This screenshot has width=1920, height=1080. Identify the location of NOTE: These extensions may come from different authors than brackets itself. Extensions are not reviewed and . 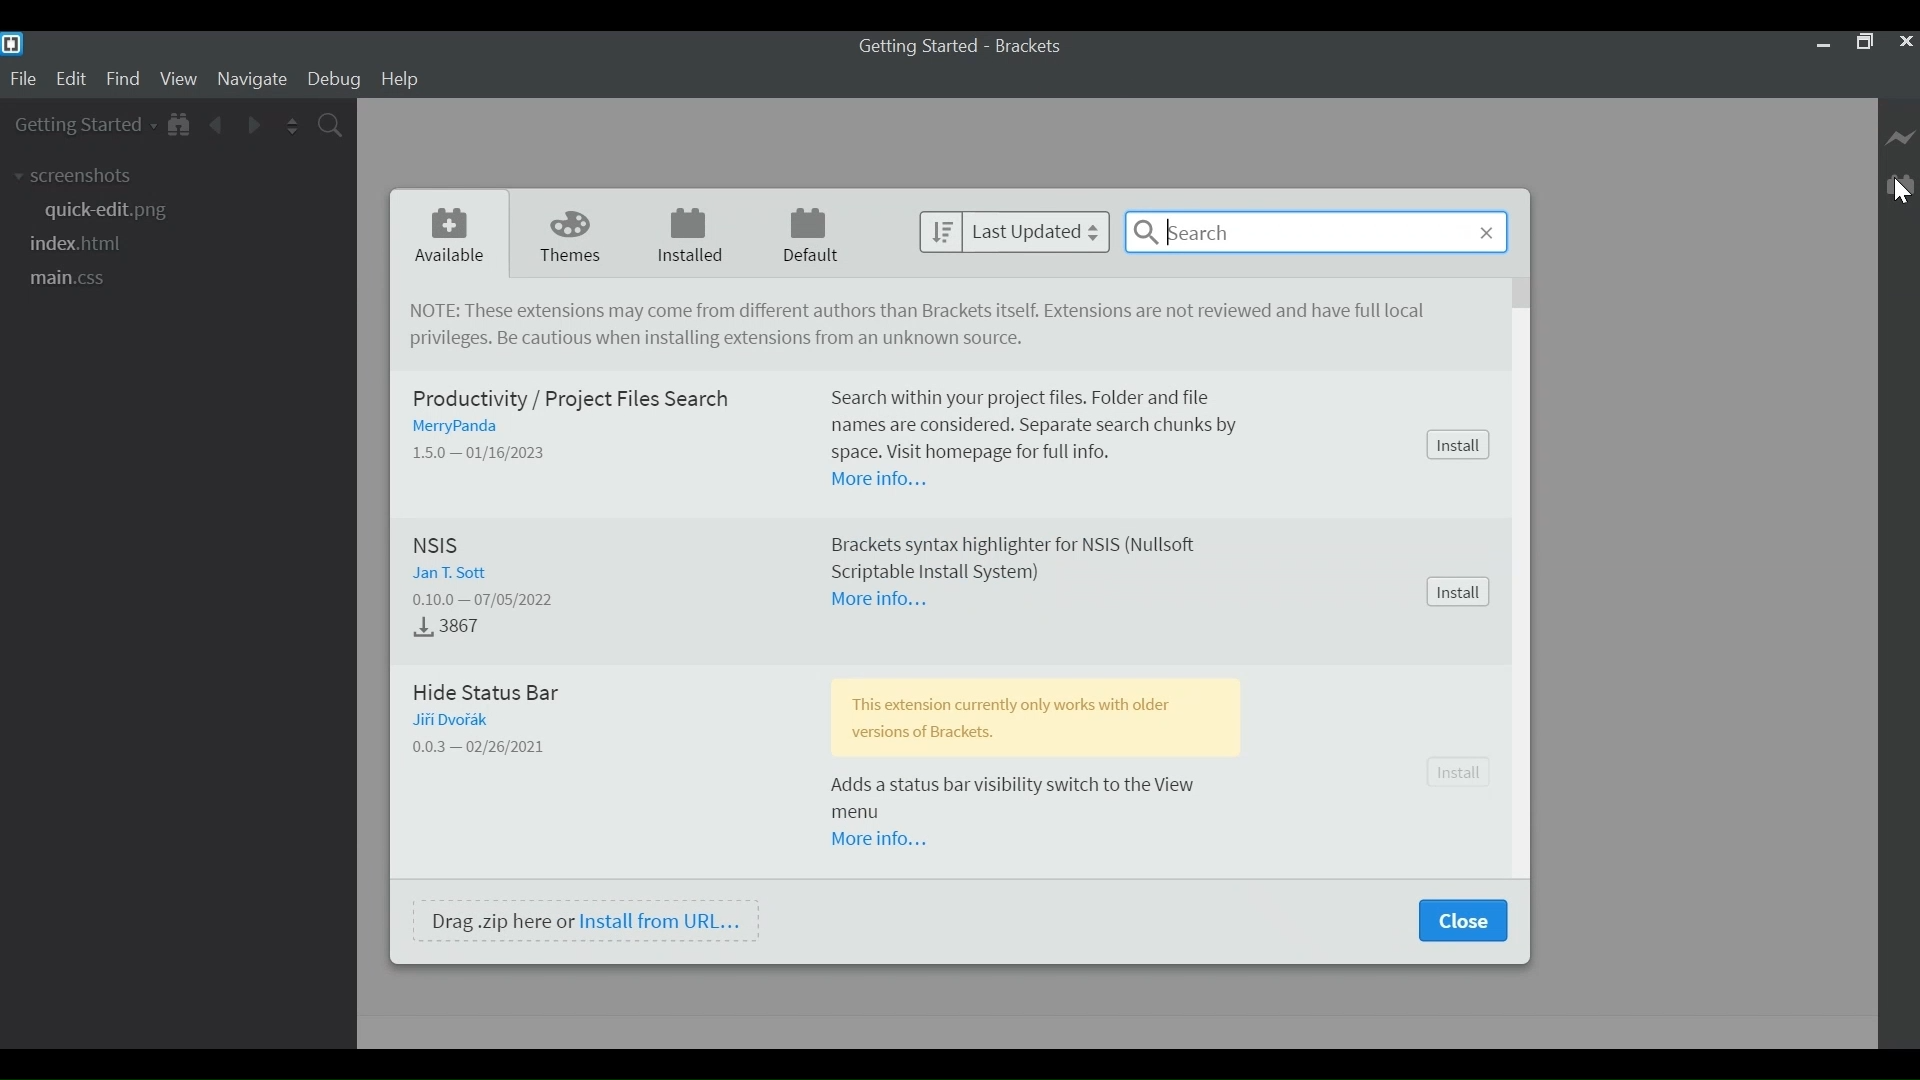
(926, 312).